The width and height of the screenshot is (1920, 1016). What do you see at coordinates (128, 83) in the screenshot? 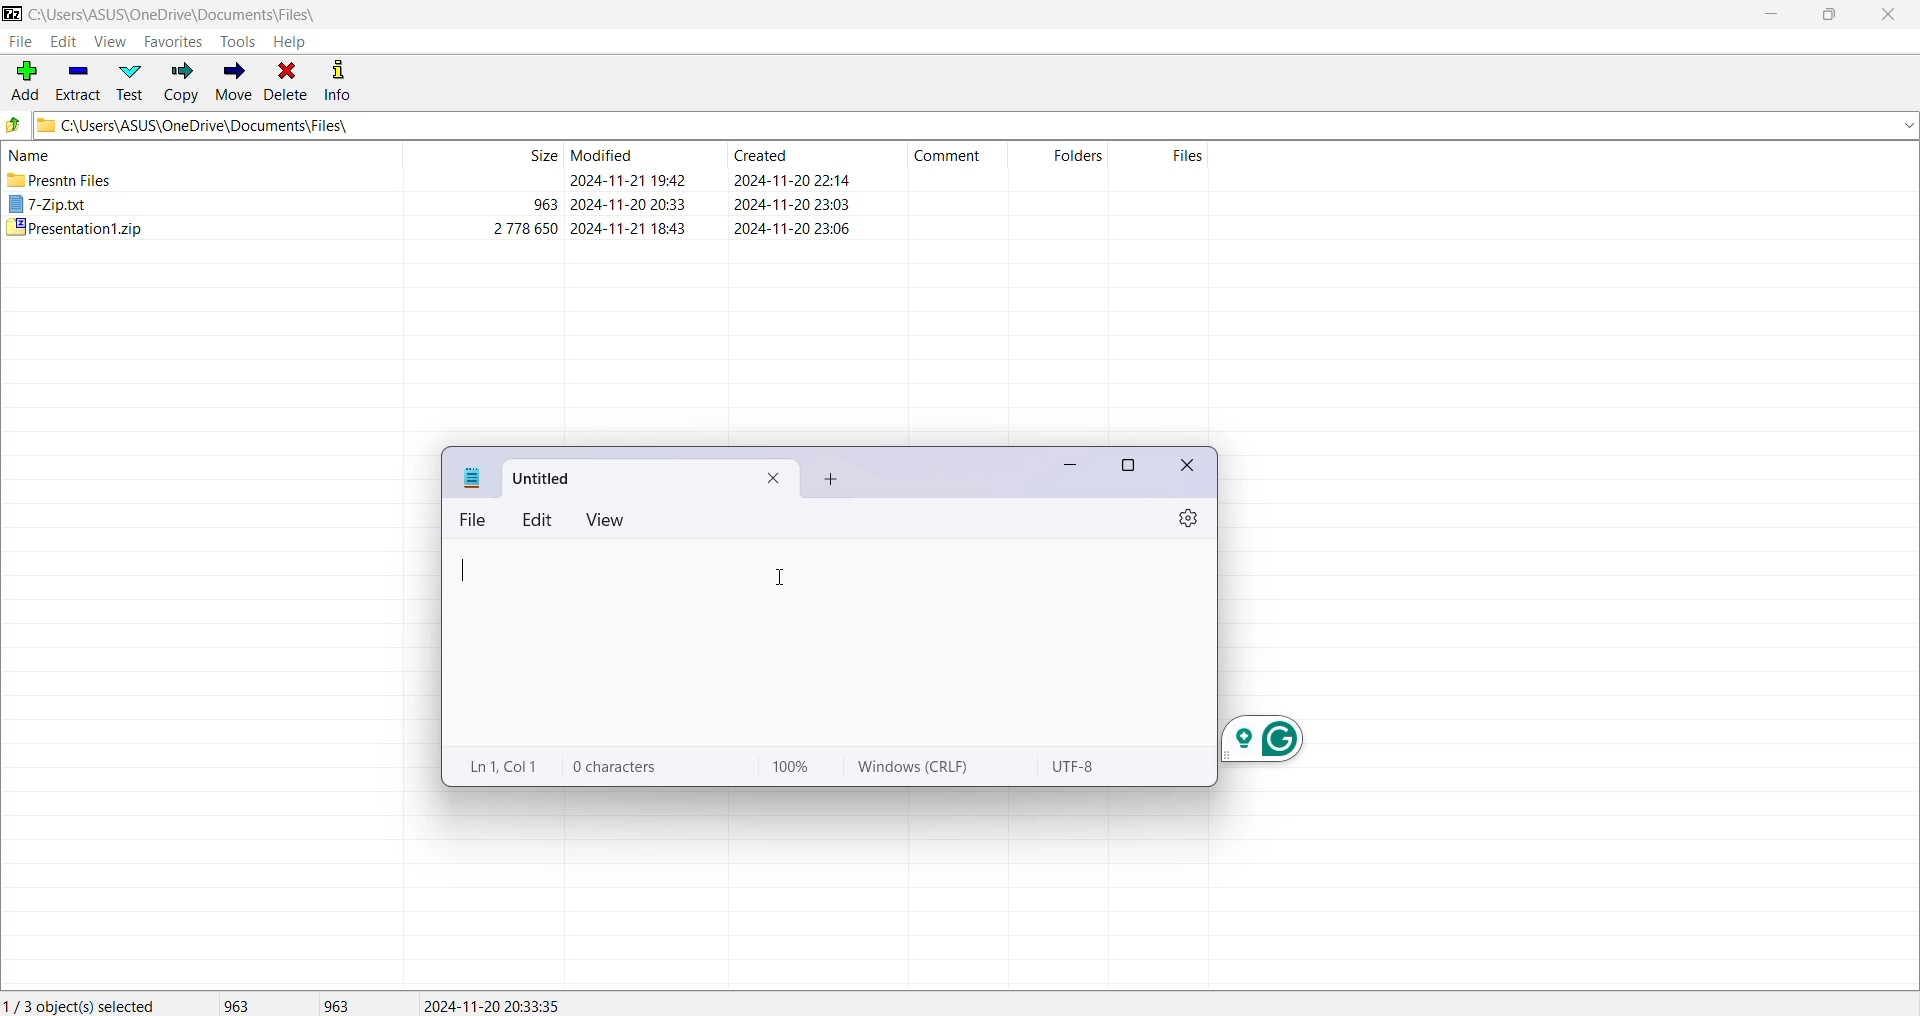
I see `Test` at bounding box center [128, 83].